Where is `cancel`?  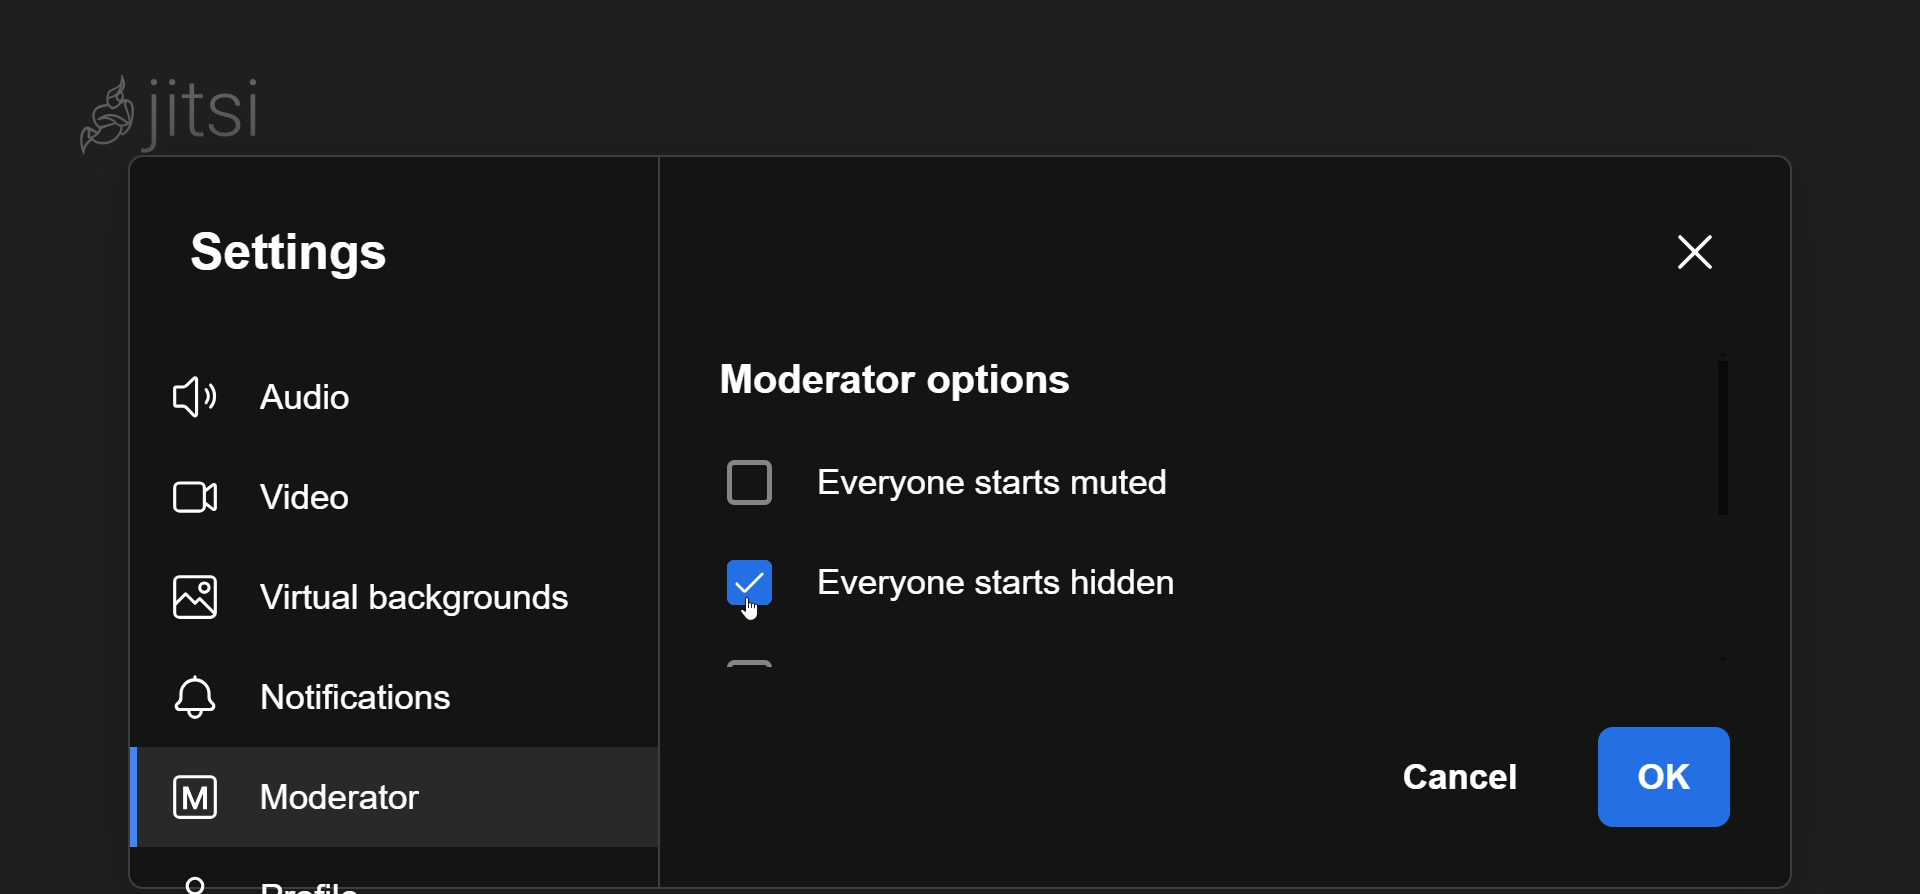 cancel is located at coordinates (1468, 777).